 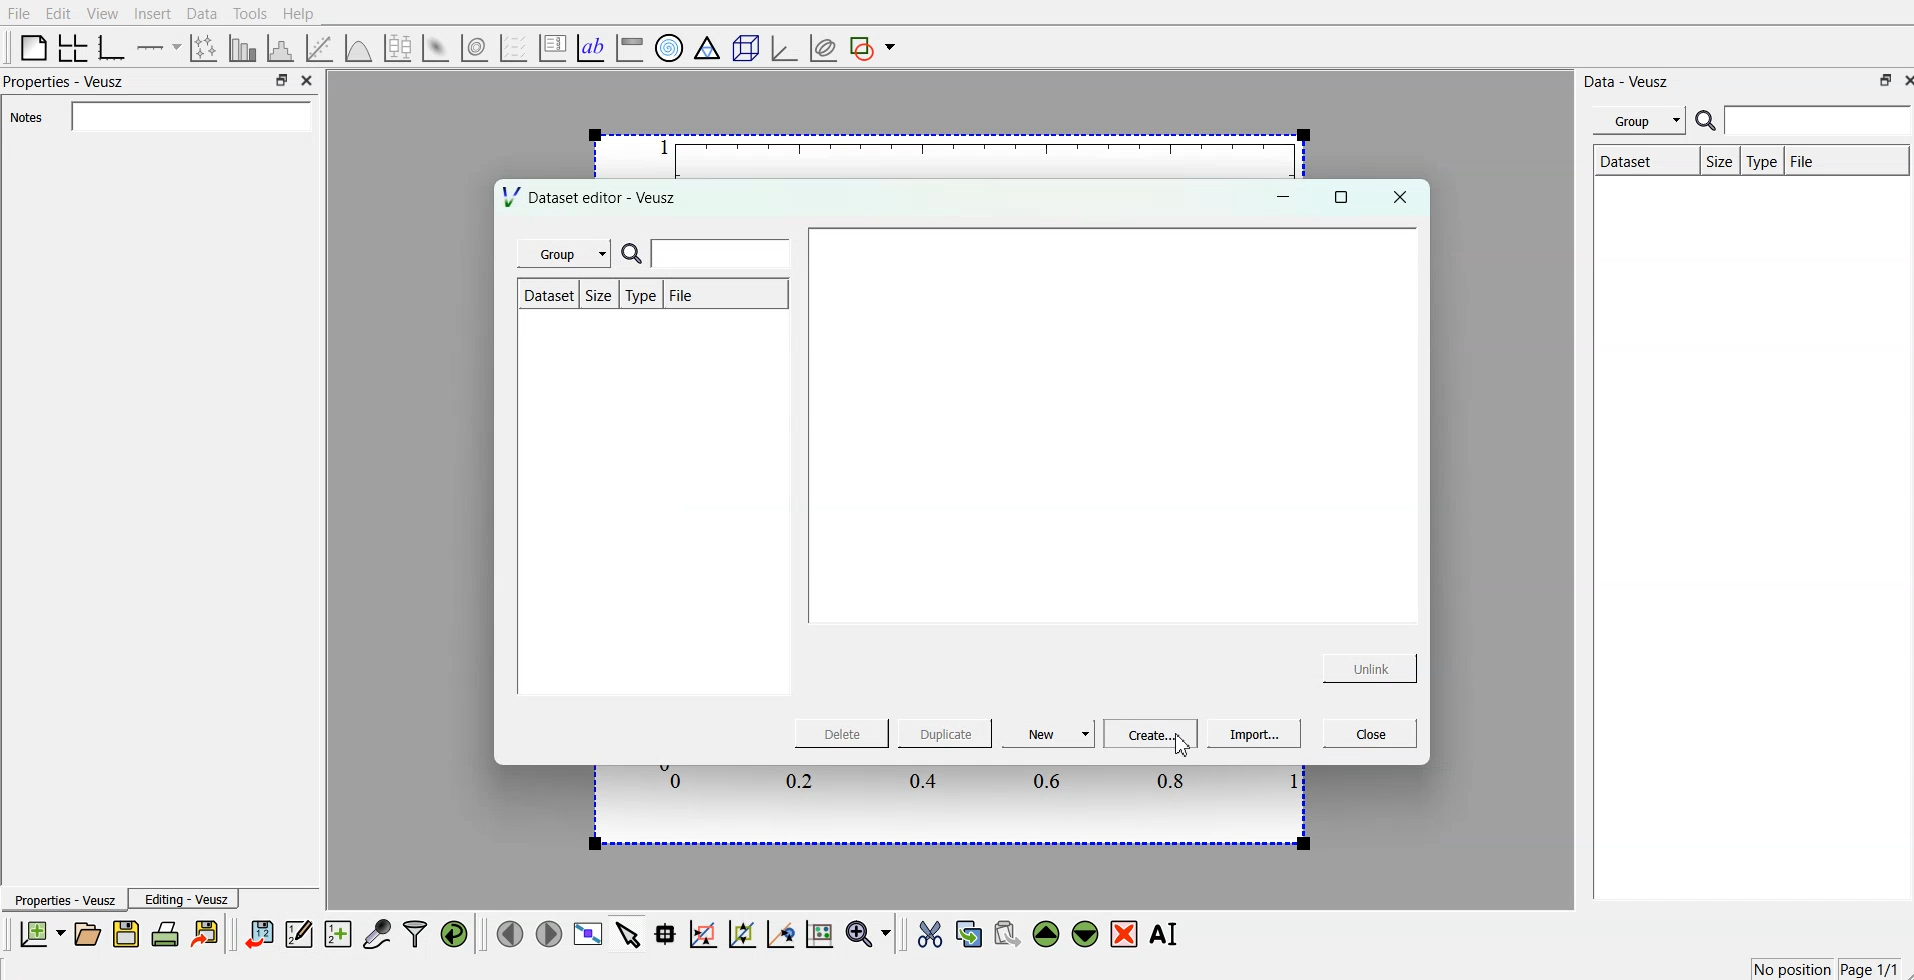 I want to click on bar chart, so click(x=244, y=46).